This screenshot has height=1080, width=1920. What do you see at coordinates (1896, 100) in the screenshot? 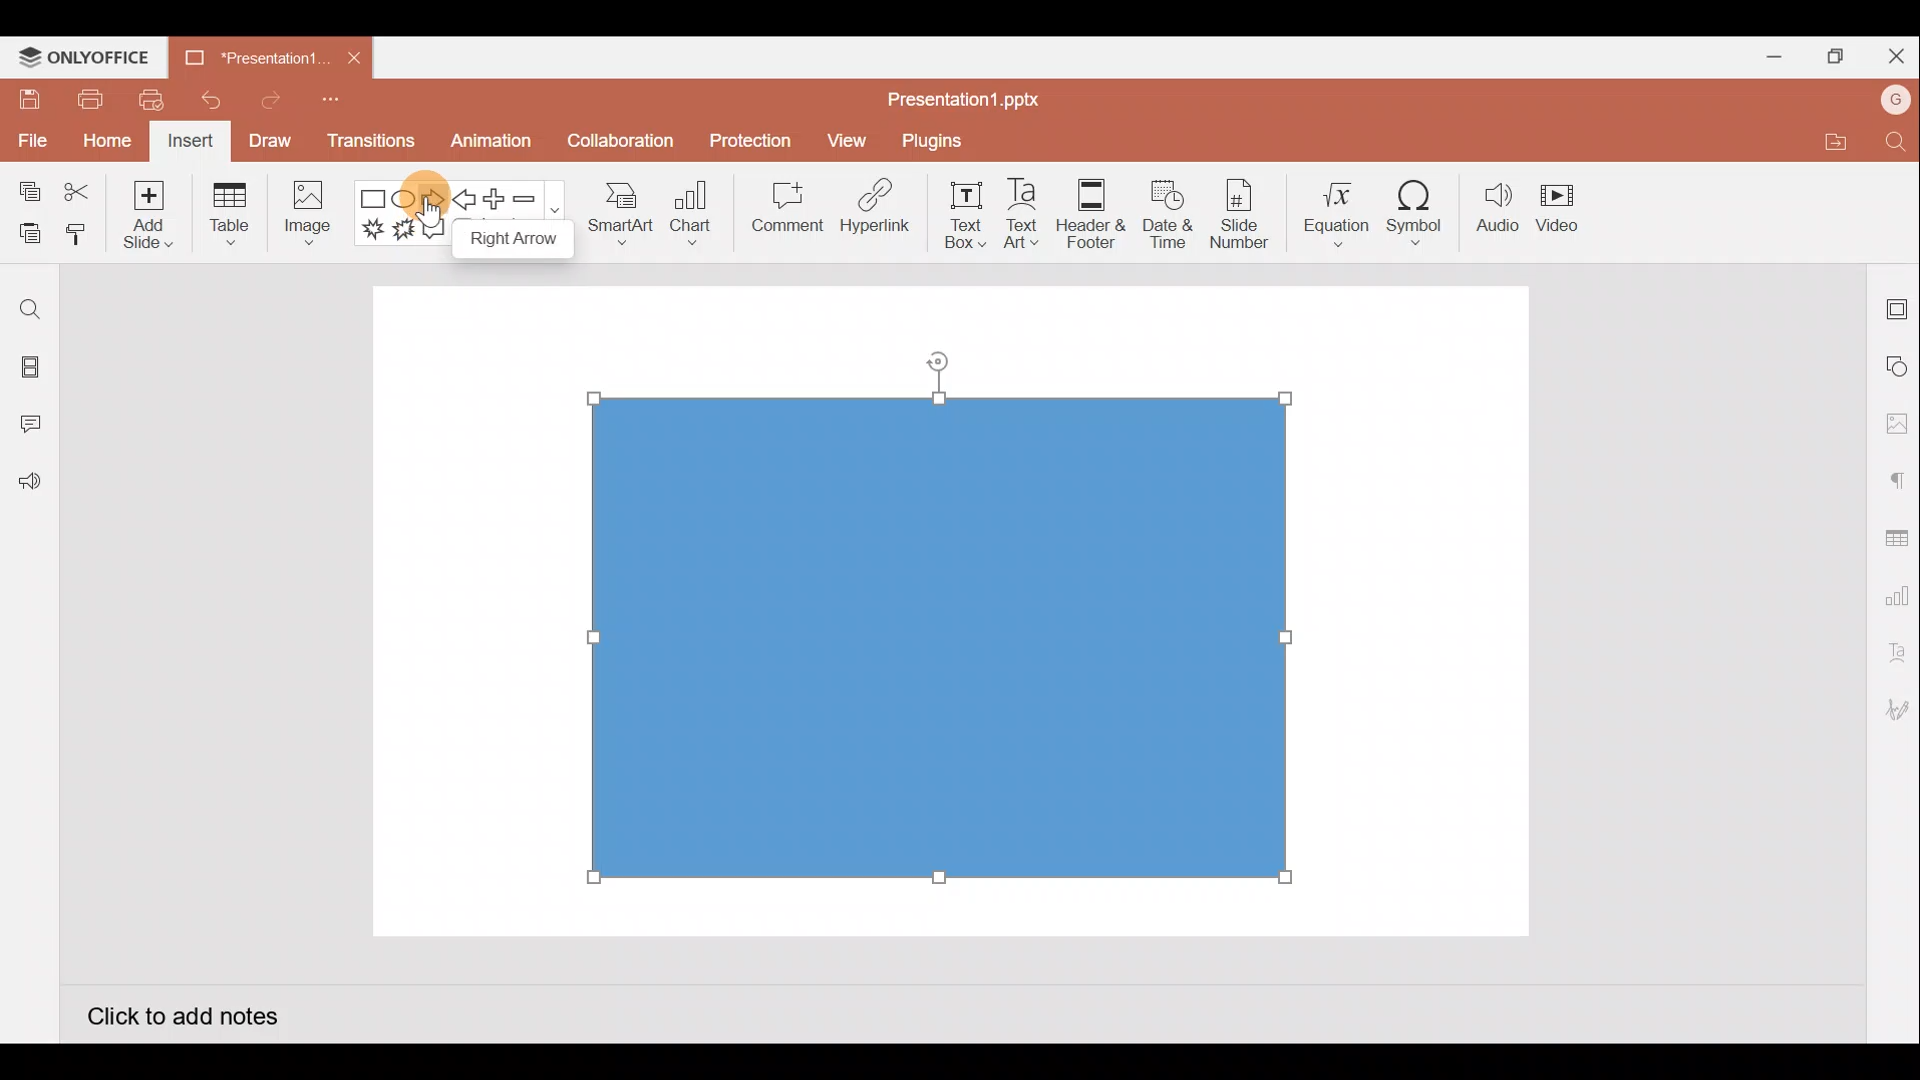
I see `Account name` at bounding box center [1896, 100].